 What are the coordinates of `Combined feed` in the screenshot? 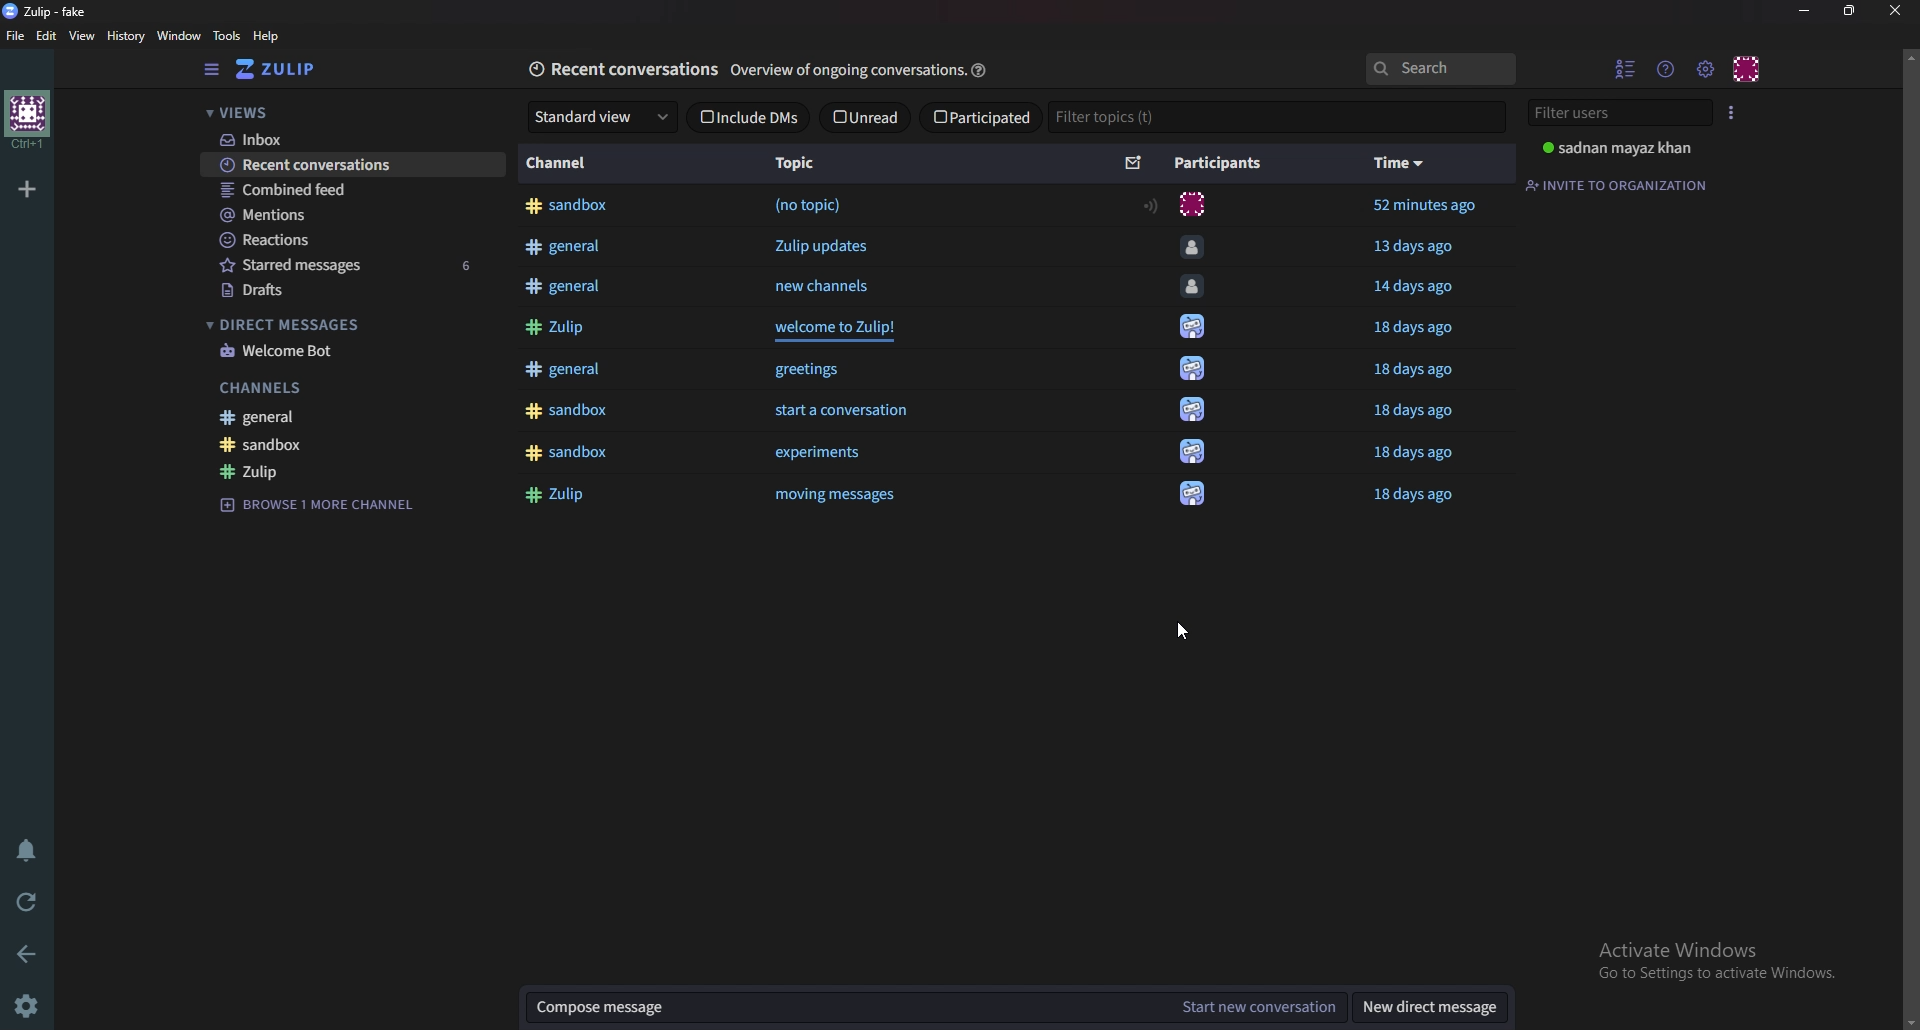 It's located at (344, 191).